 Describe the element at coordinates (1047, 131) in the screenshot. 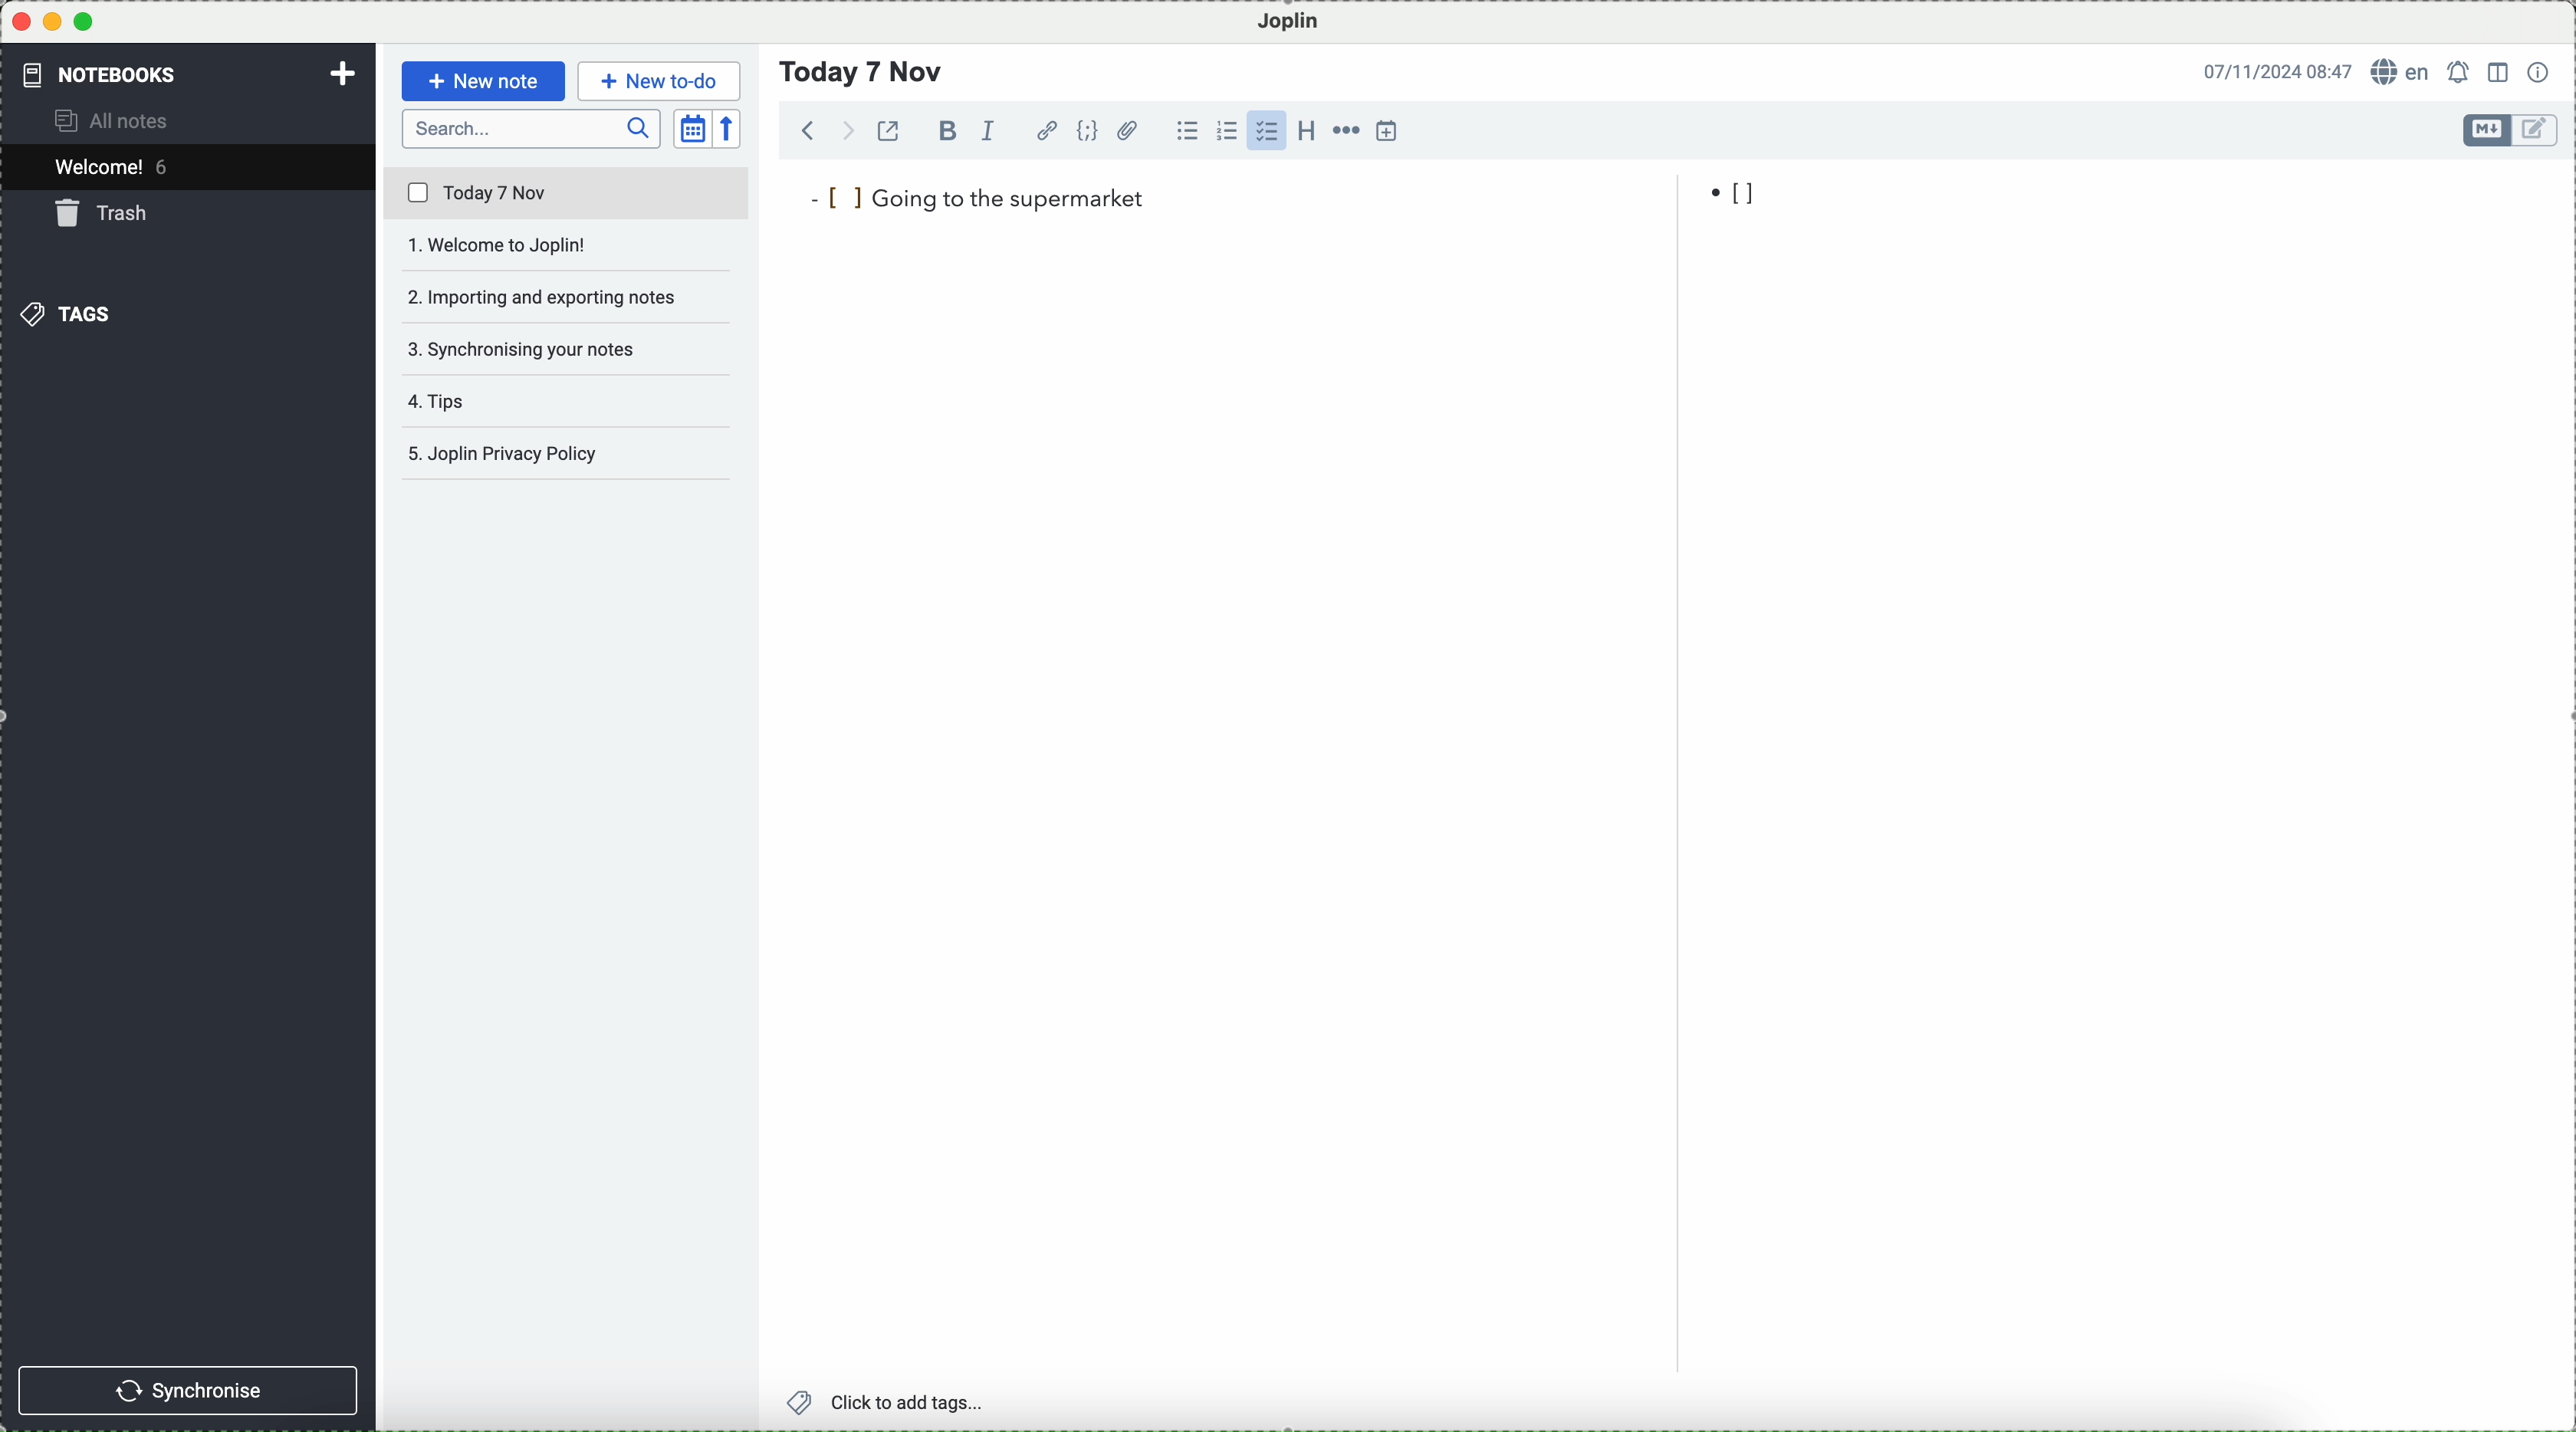

I see `hyperlink` at that location.